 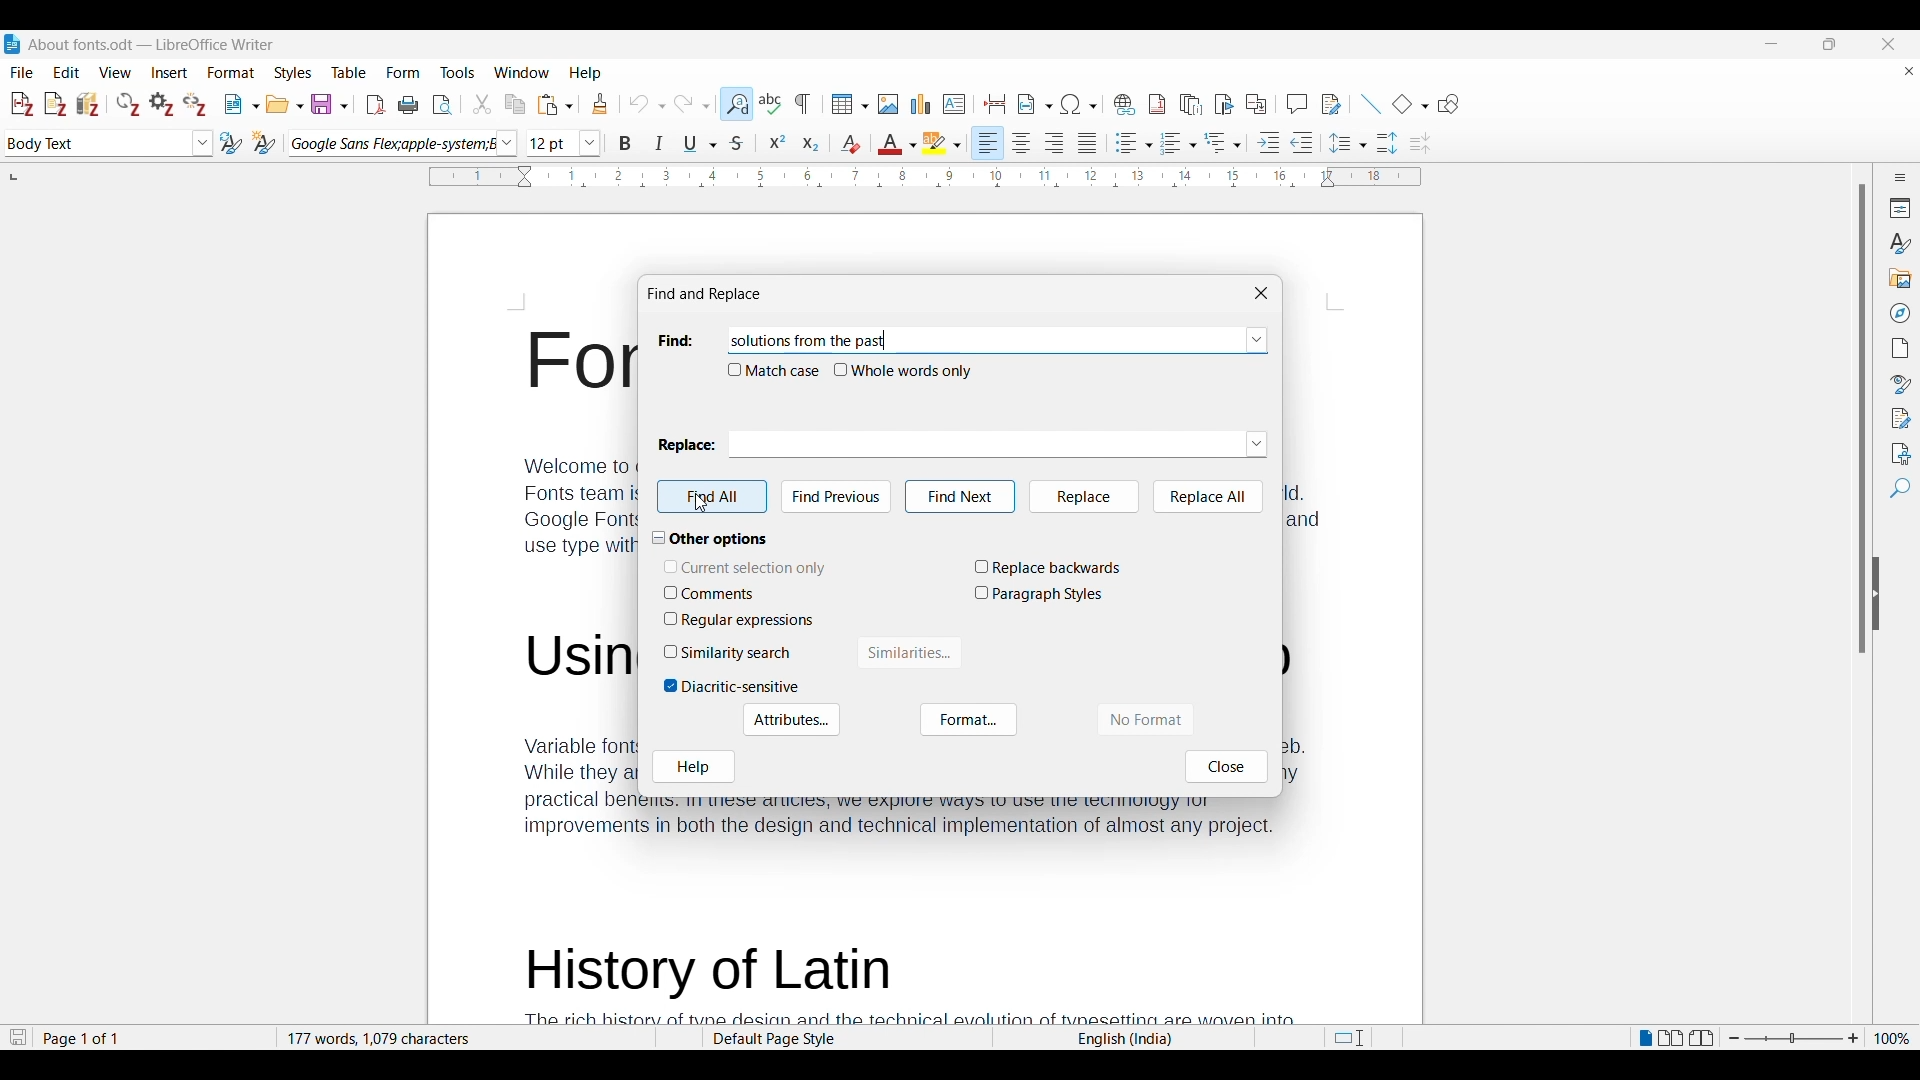 I want to click on Book view, so click(x=1701, y=1038).